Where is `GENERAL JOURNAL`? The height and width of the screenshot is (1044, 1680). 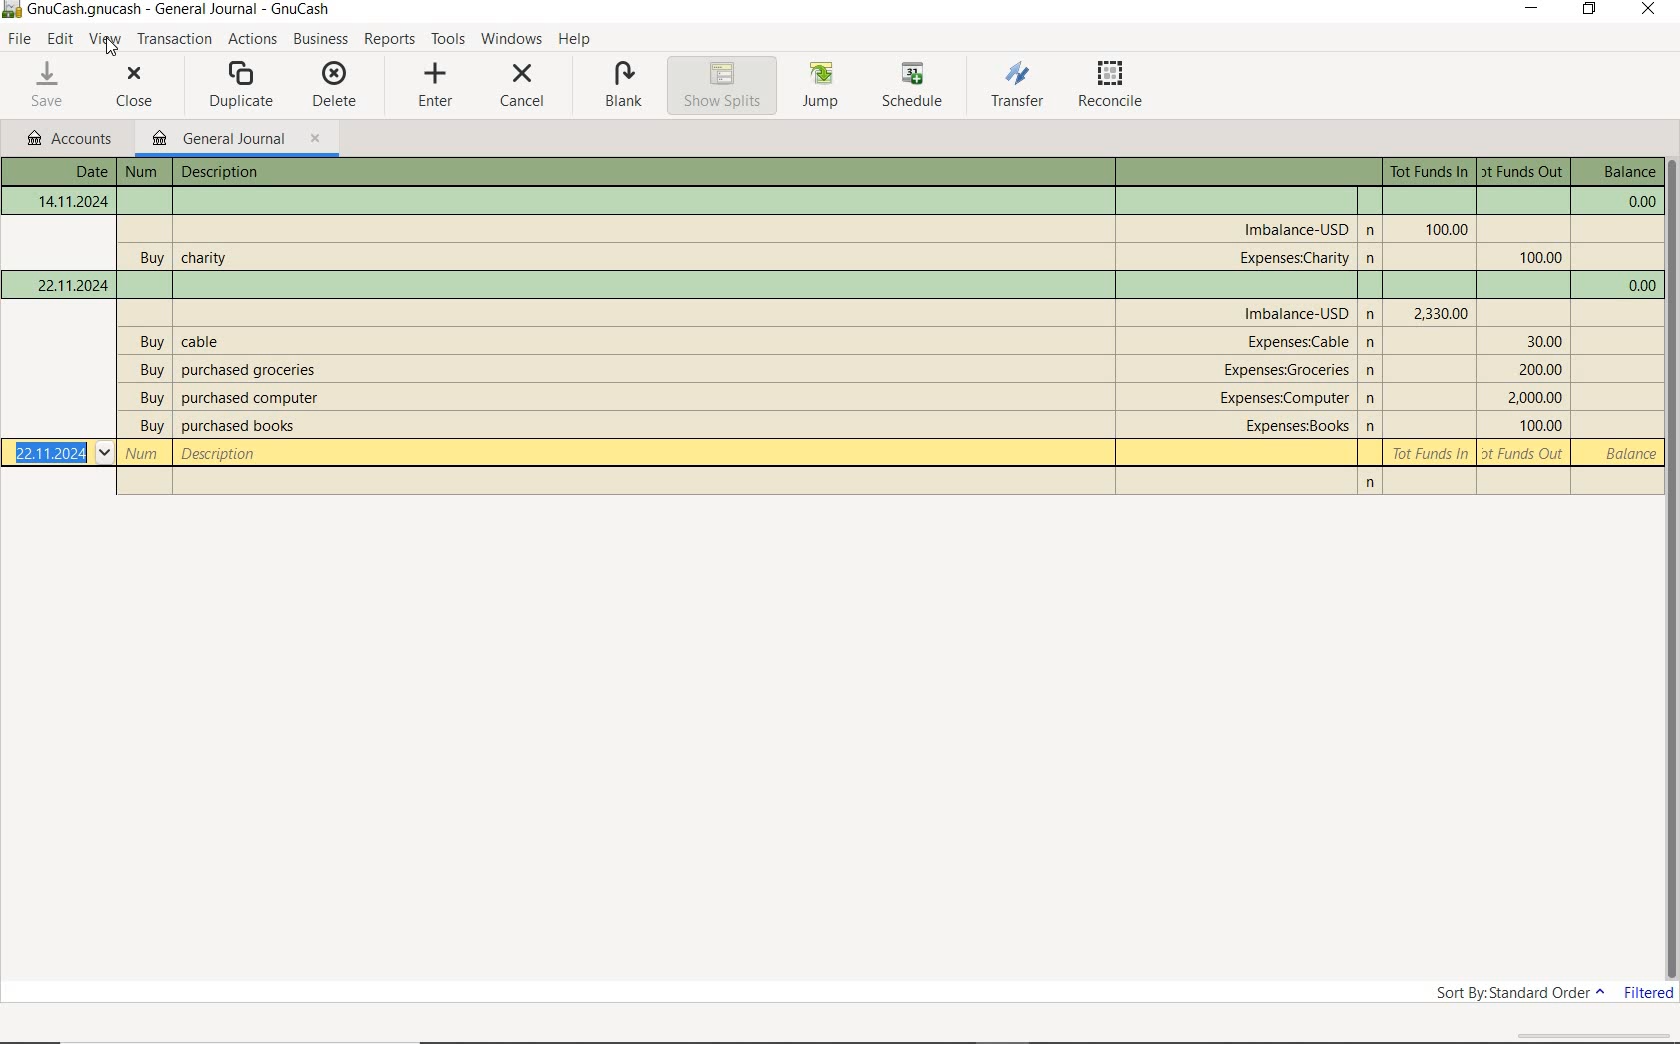 GENERAL JOURNAL is located at coordinates (235, 140).